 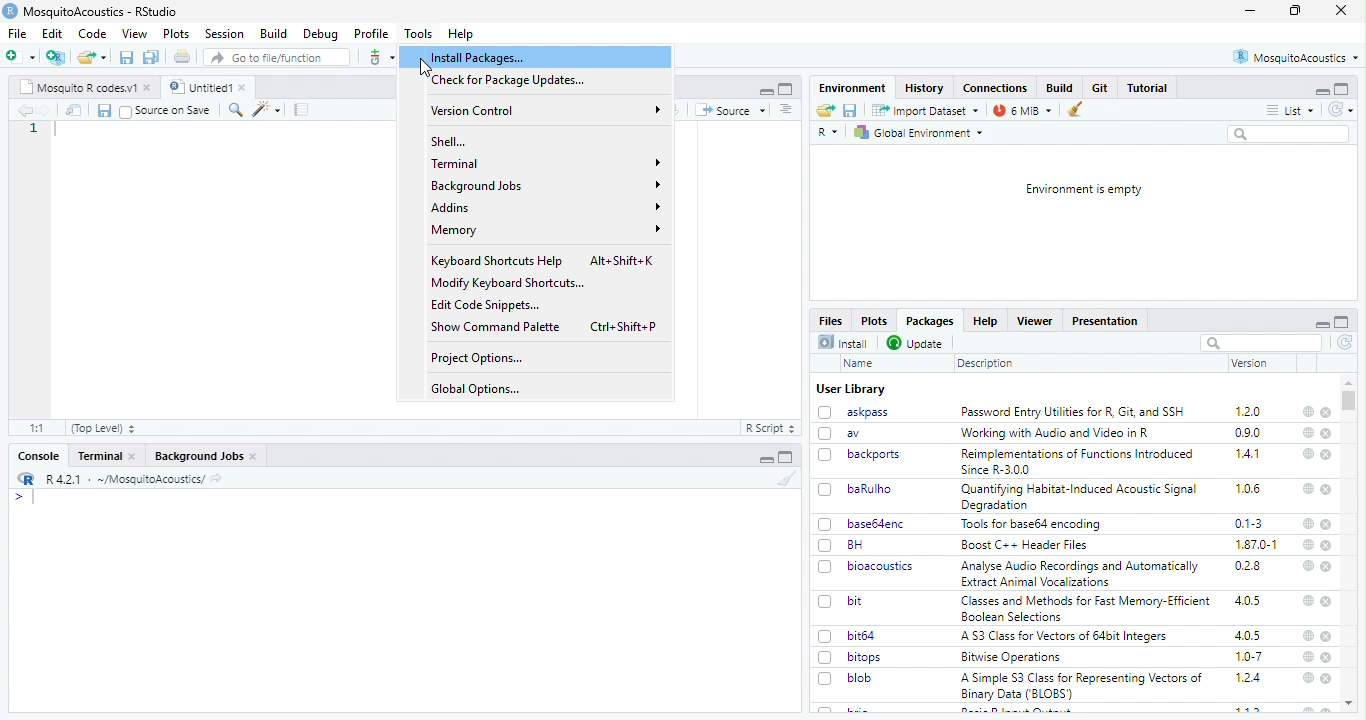 I want to click on backward, so click(x=24, y=110).